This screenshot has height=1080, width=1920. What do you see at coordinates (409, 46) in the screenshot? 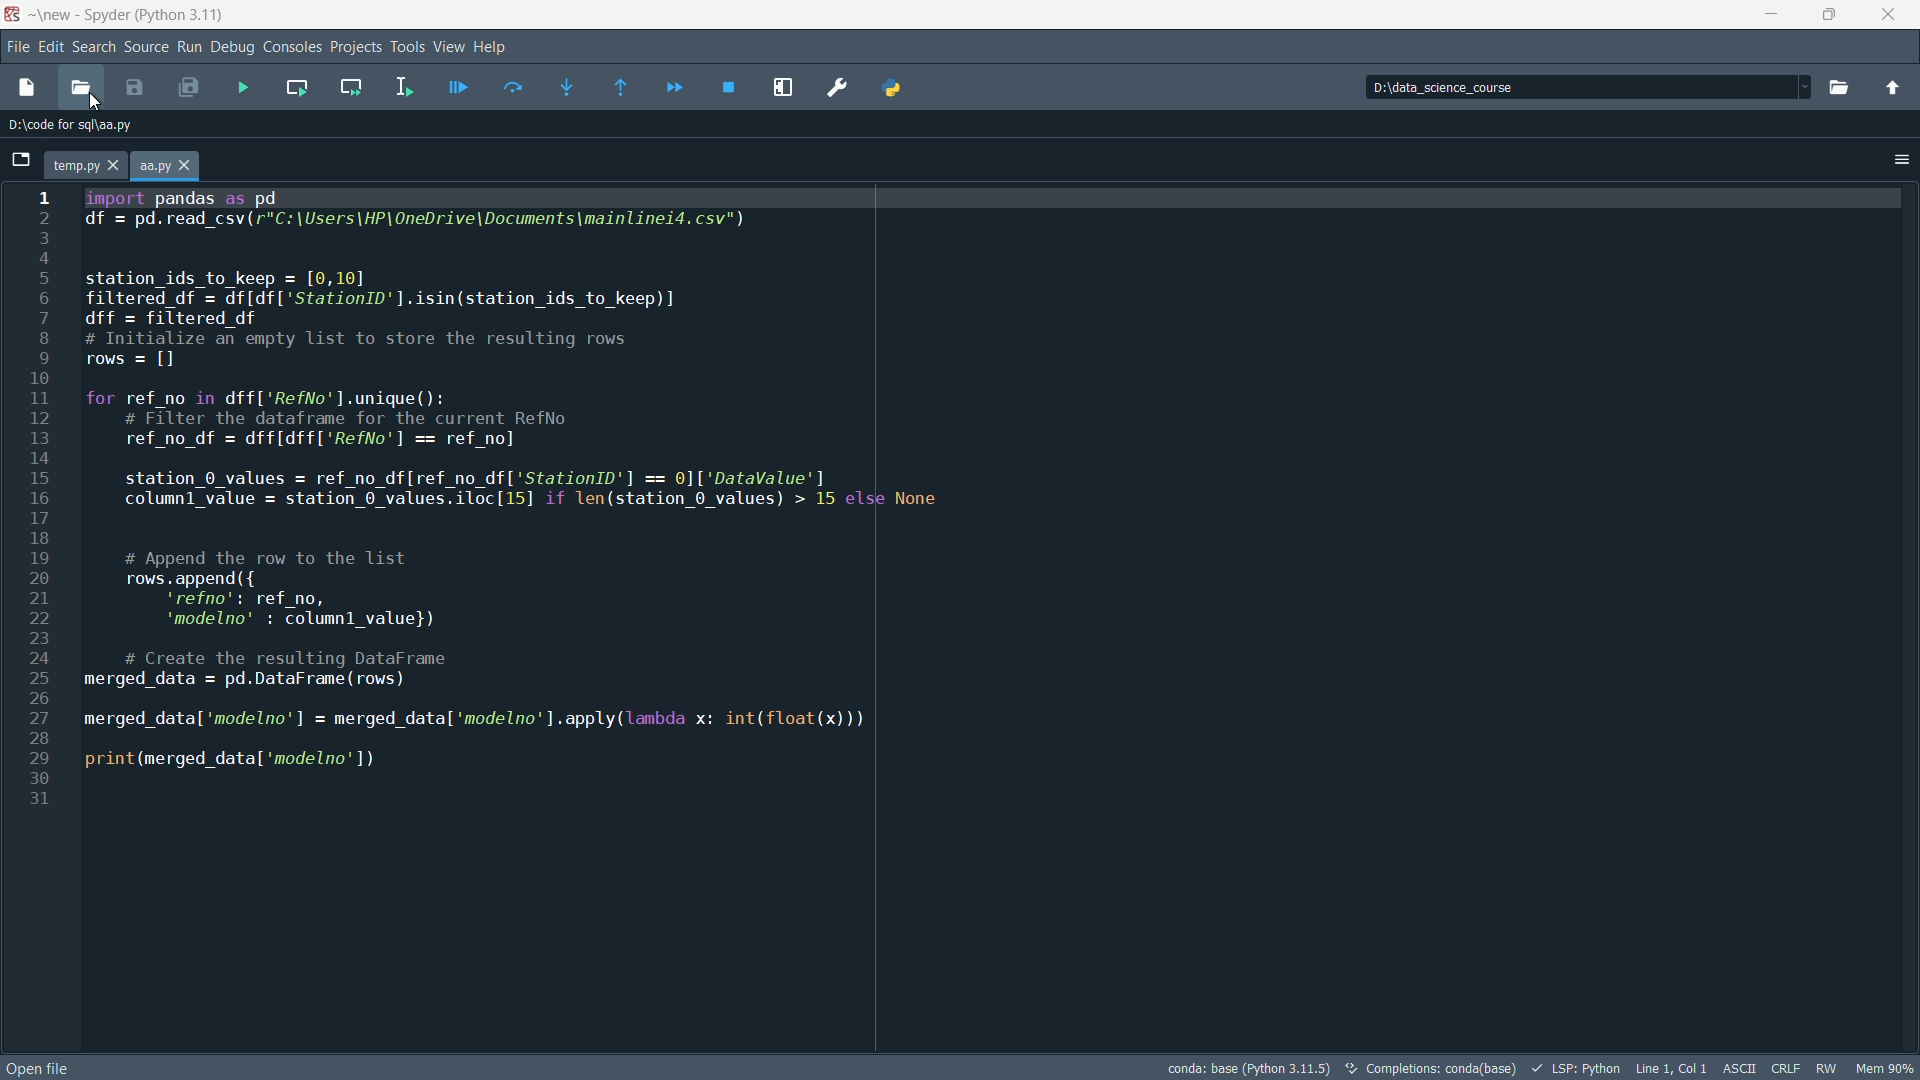
I see `tools menu` at bounding box center [409, 46].